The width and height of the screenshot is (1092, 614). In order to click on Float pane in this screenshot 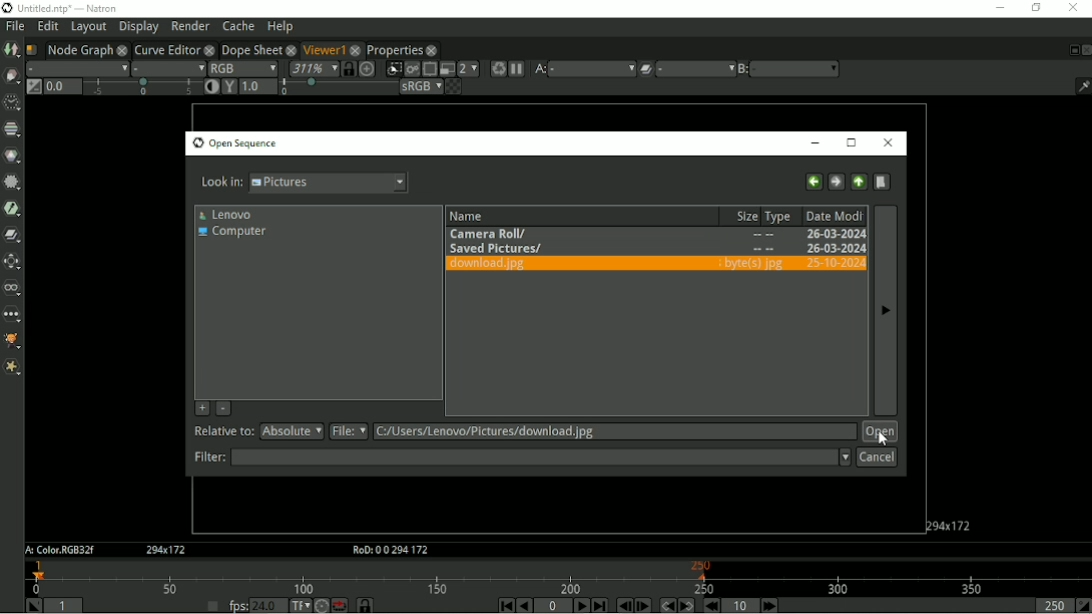, I will do `click(1071, 50)`.